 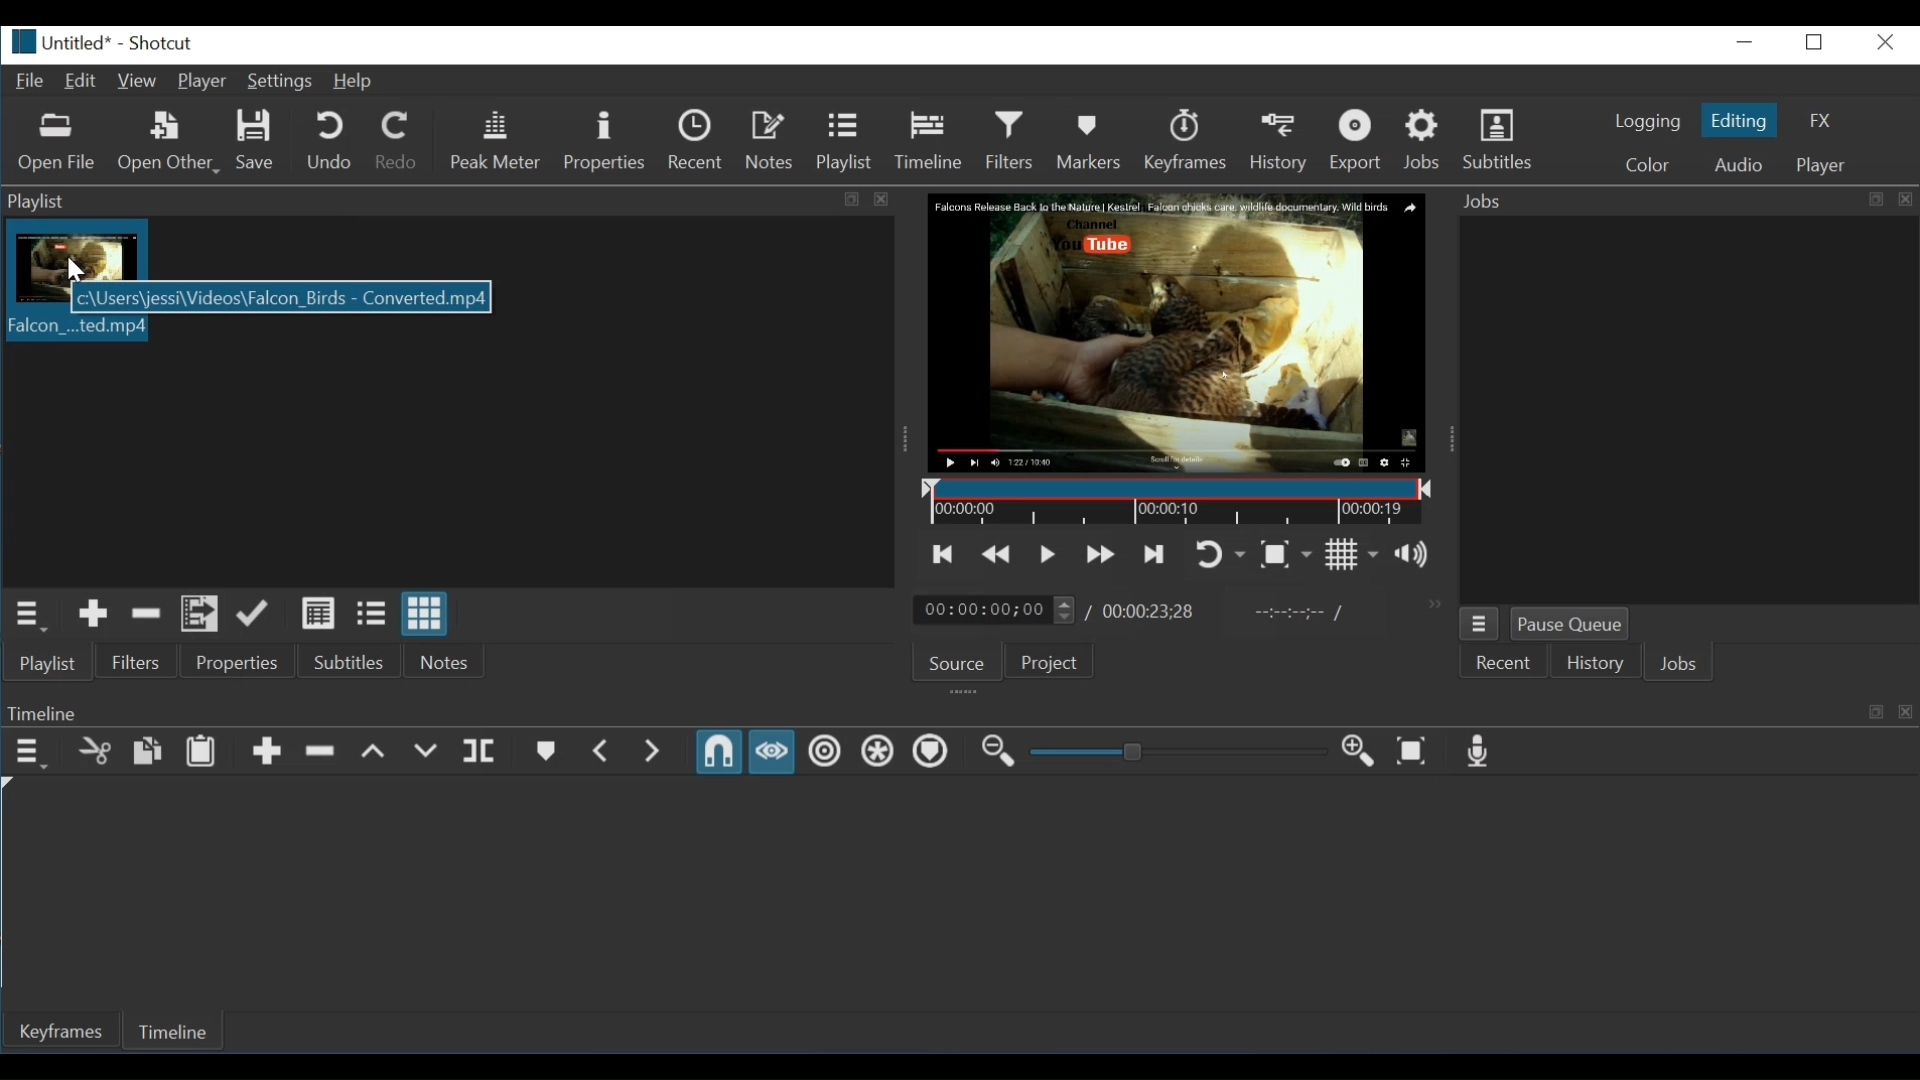 I want to click on Toggle play or pause, so click(x=1047, y=555).